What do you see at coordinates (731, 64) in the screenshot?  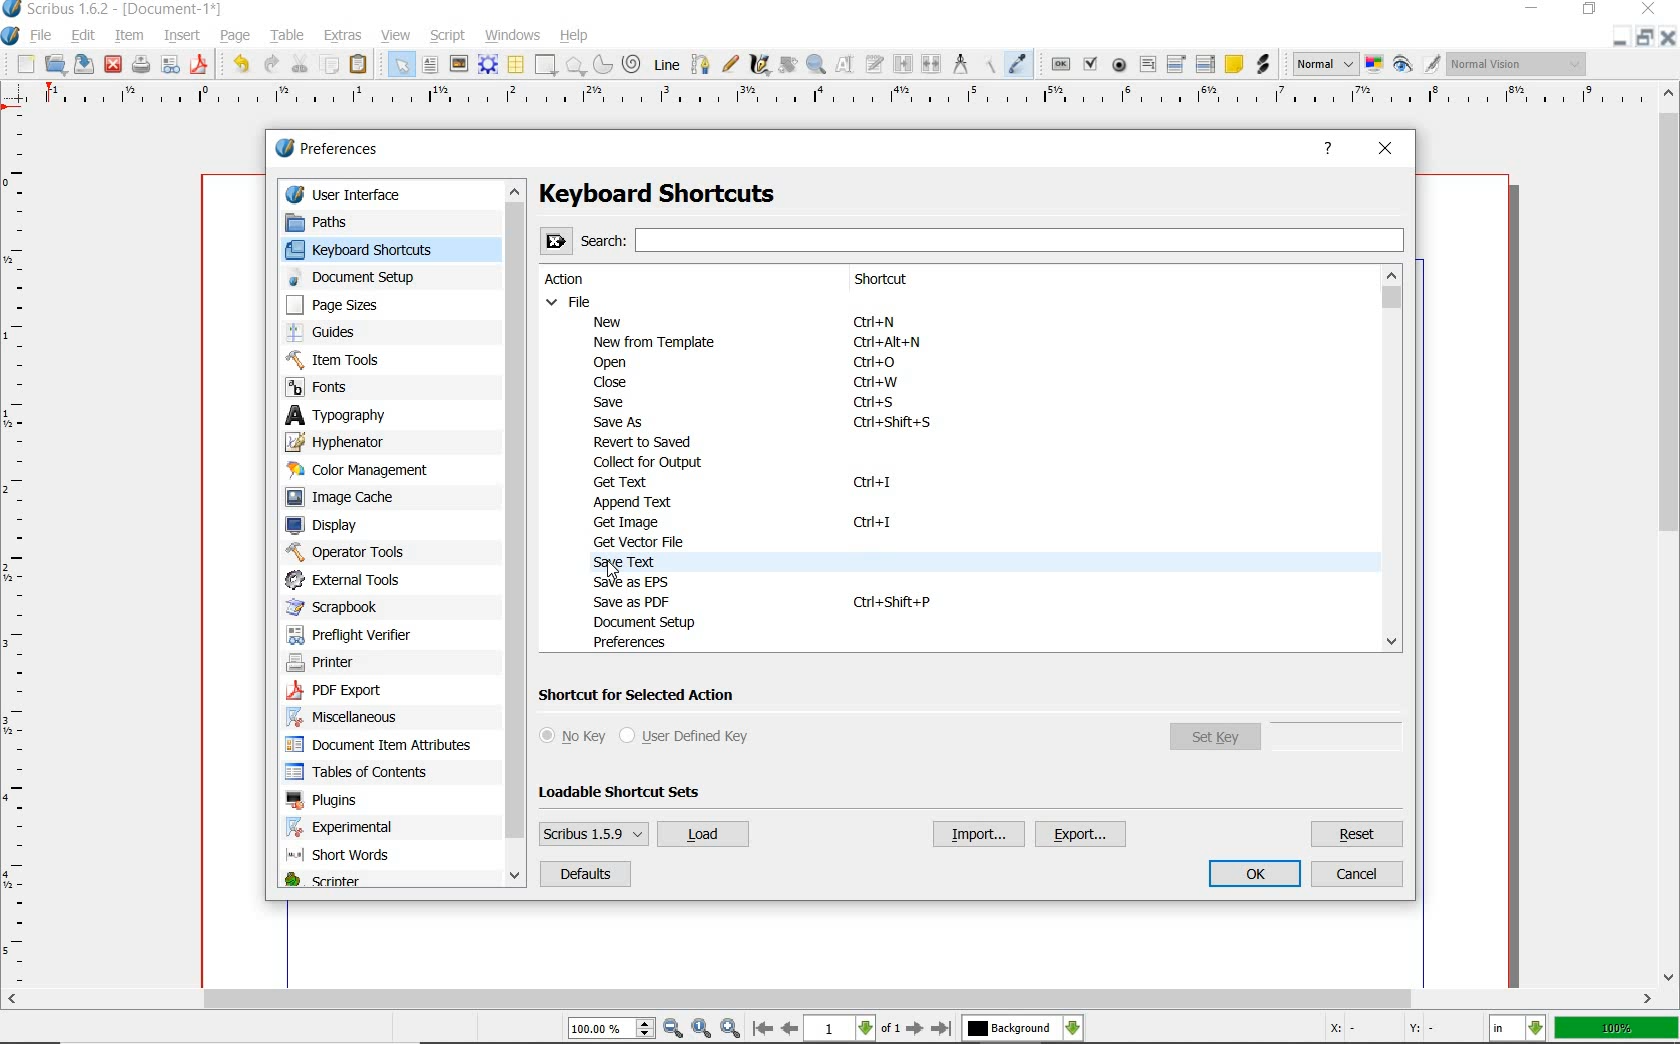 I see `freehand line` at bounding box center [731, 64].